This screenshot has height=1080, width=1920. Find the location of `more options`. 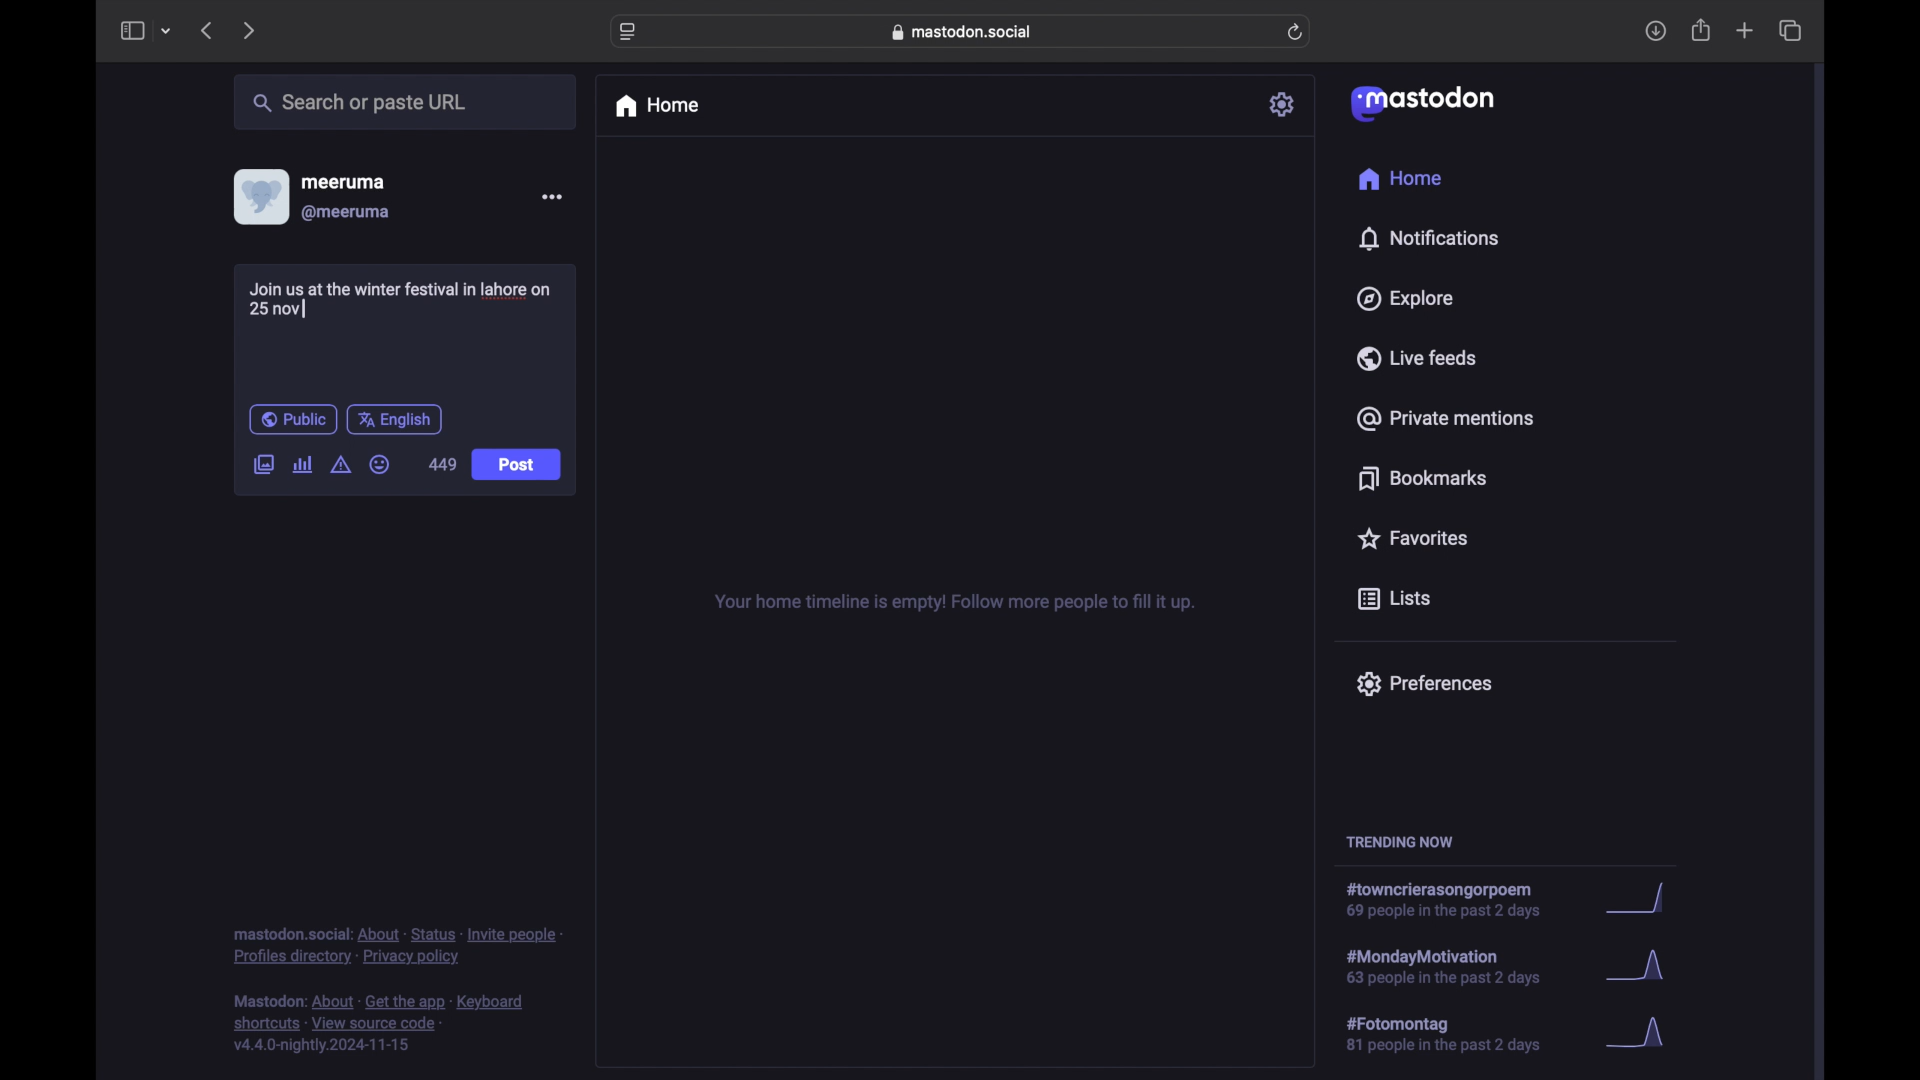

more options is located at coordinates (552, 197).